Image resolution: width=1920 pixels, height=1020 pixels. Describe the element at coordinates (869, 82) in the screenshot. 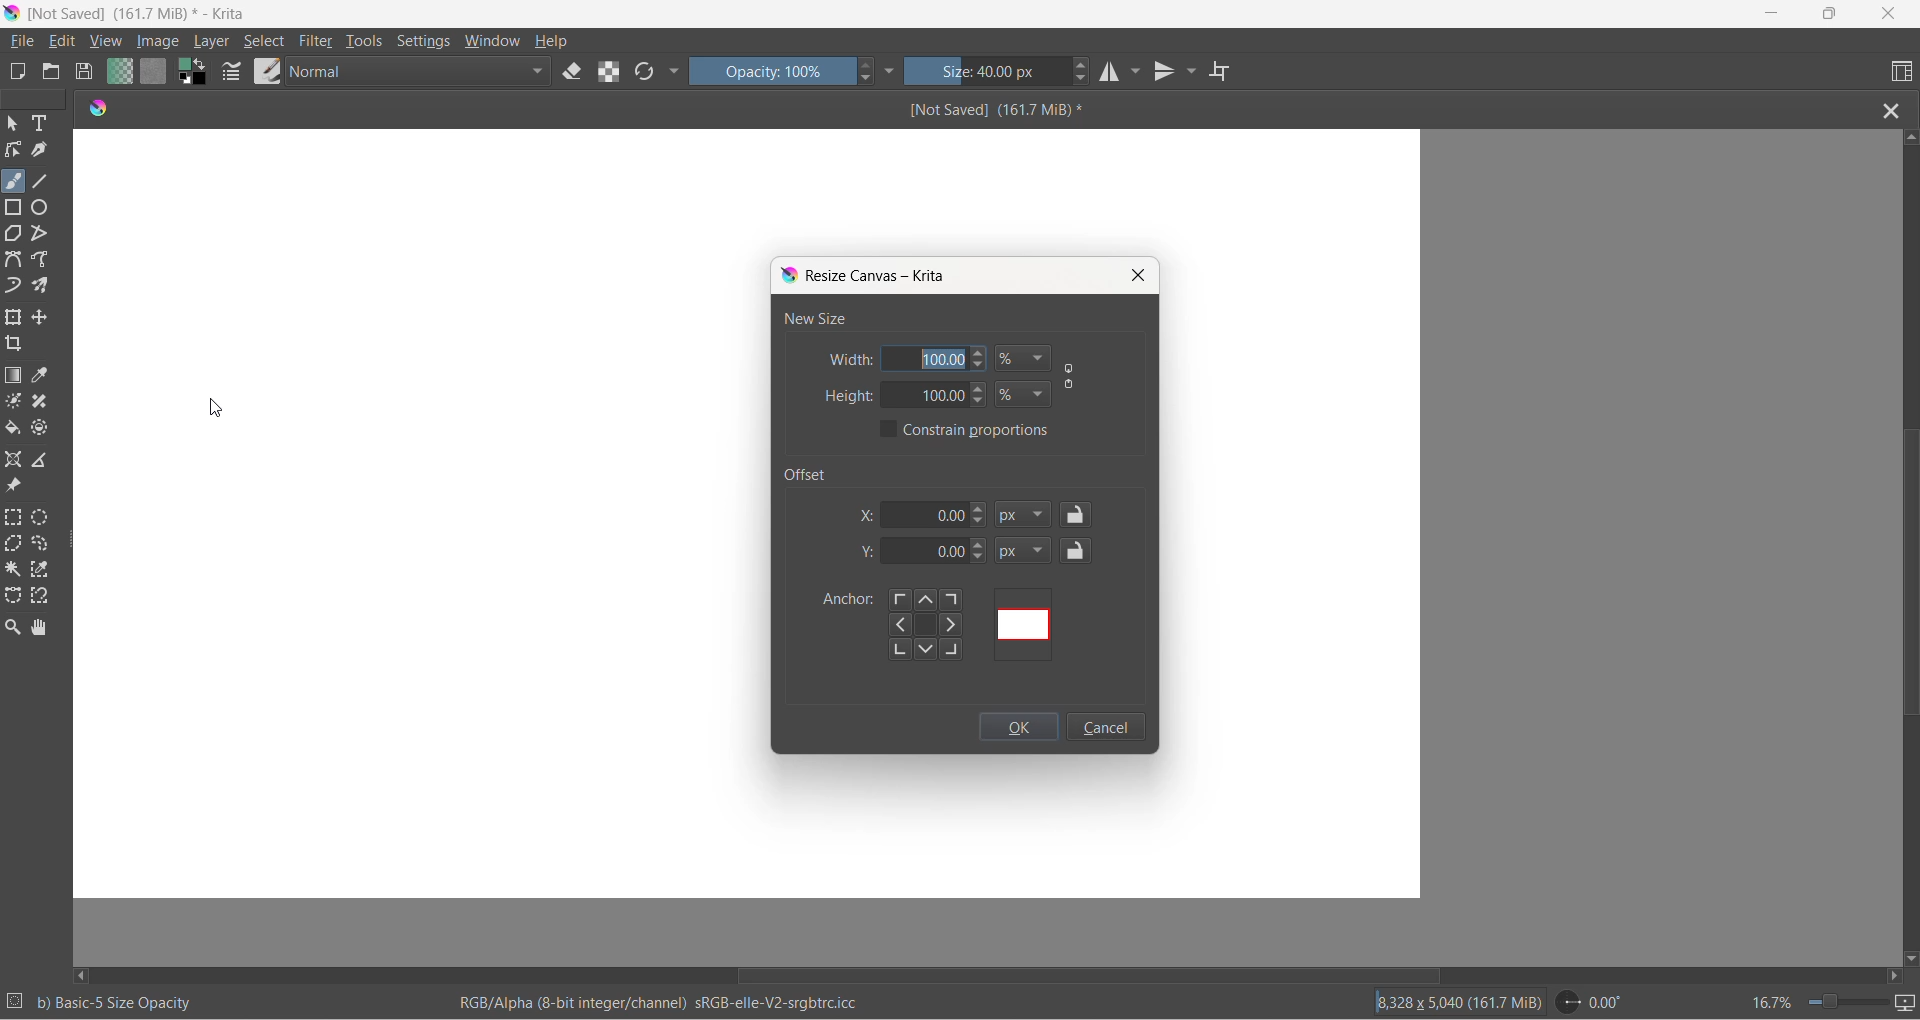

I see `decrement opacity` at that location.